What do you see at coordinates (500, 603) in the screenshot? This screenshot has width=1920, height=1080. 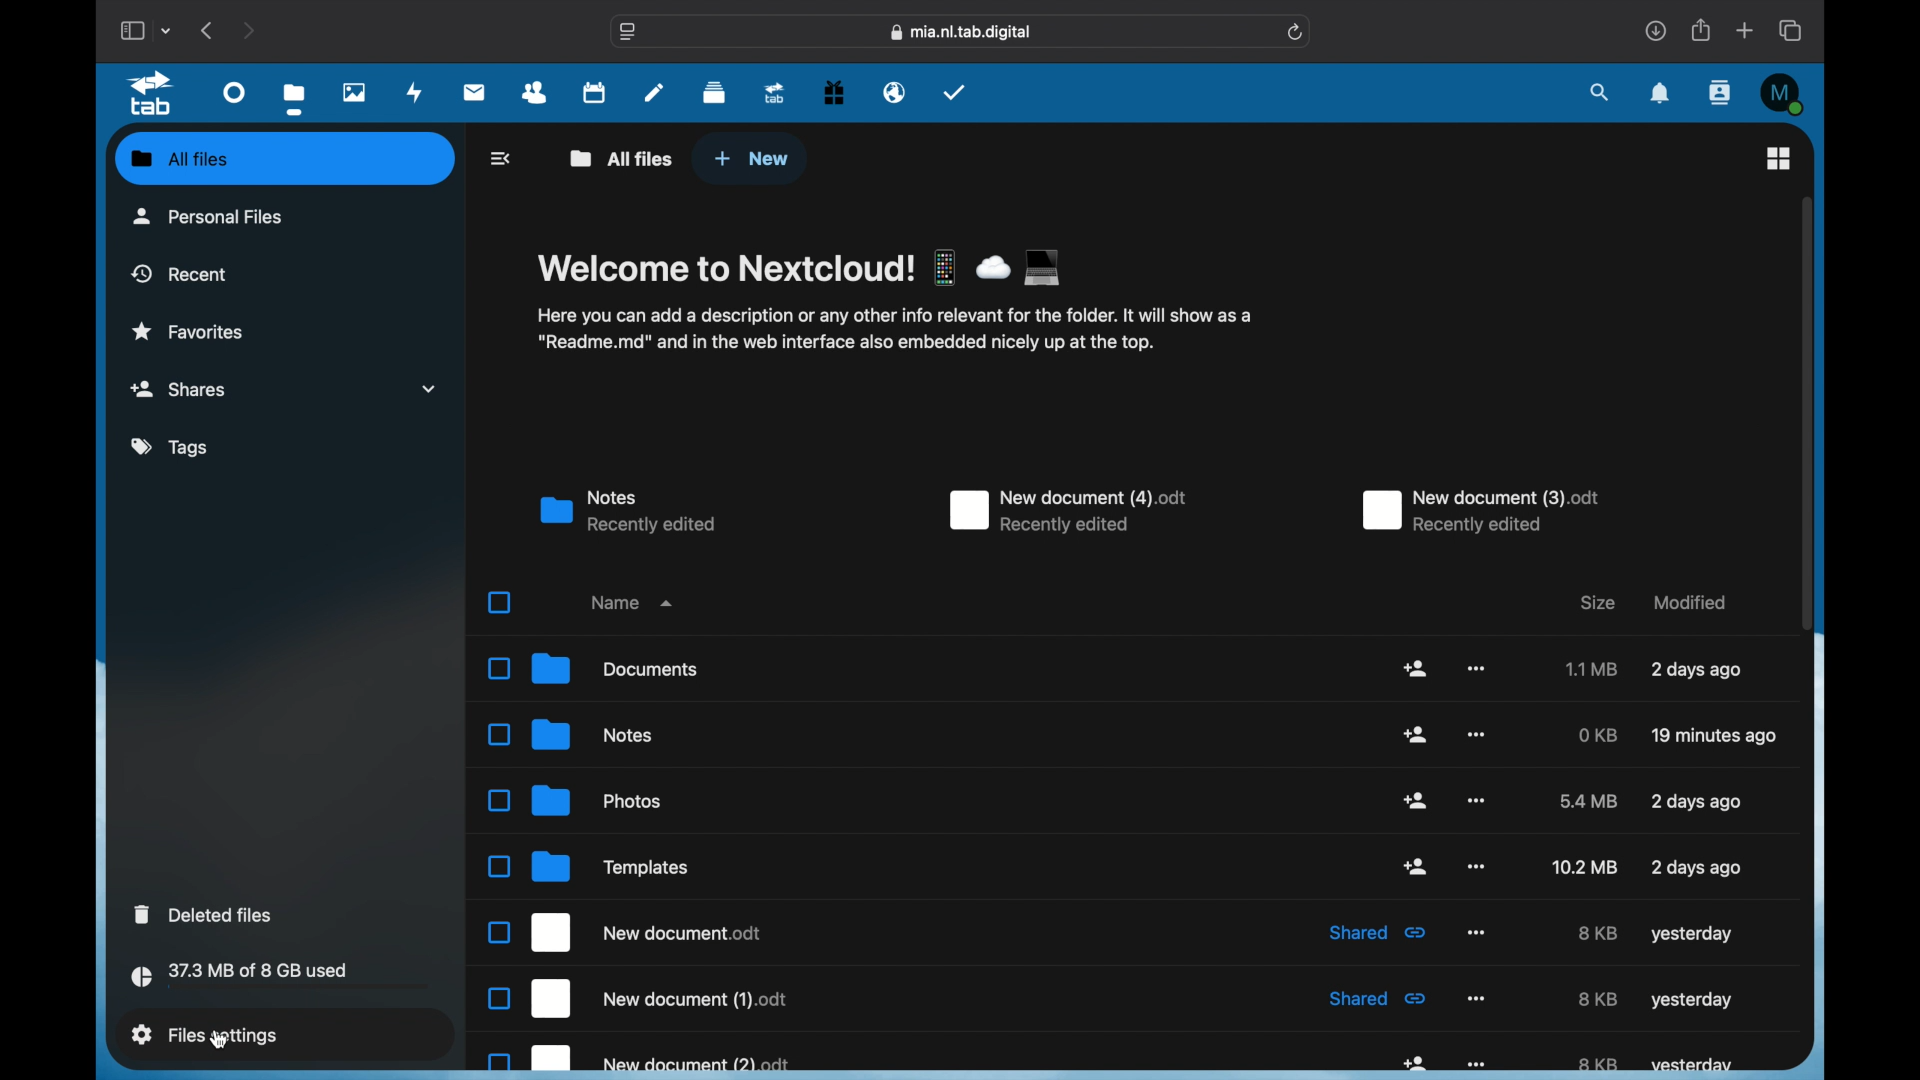 I see `checkbox` at bounding box center [500, 603].